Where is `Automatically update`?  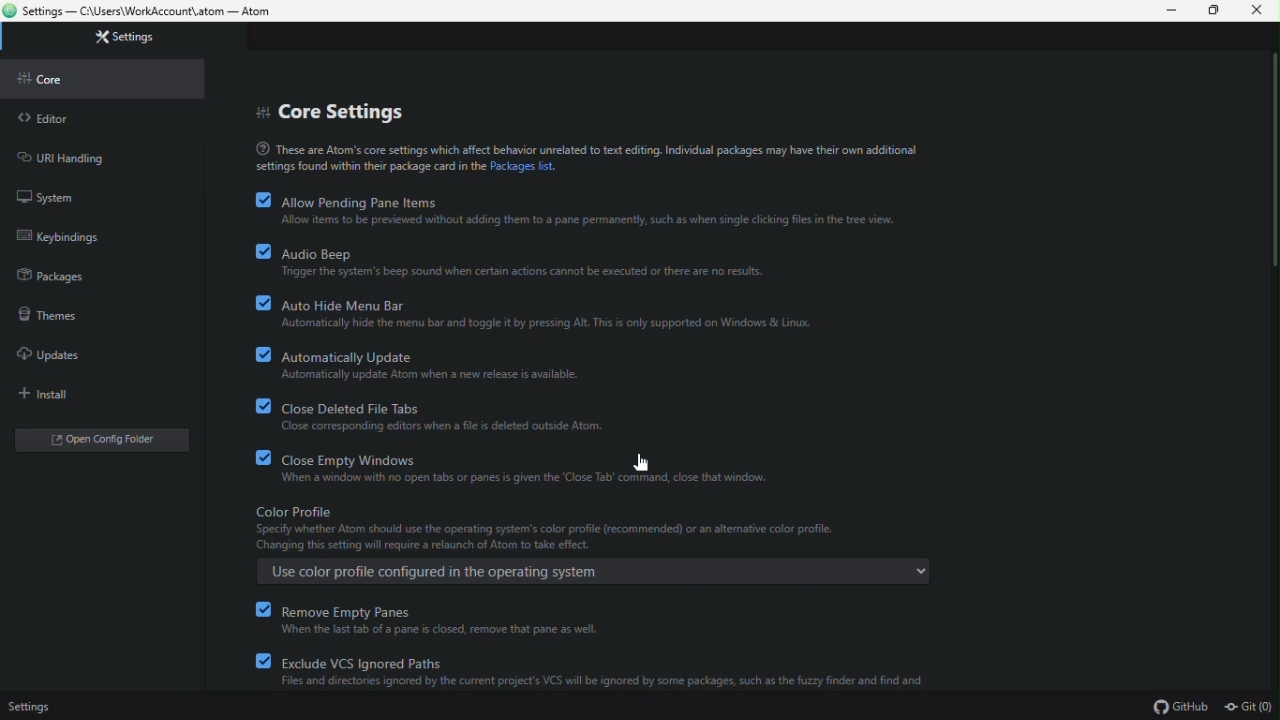 Automatically update is located at coordinates (604, 364).